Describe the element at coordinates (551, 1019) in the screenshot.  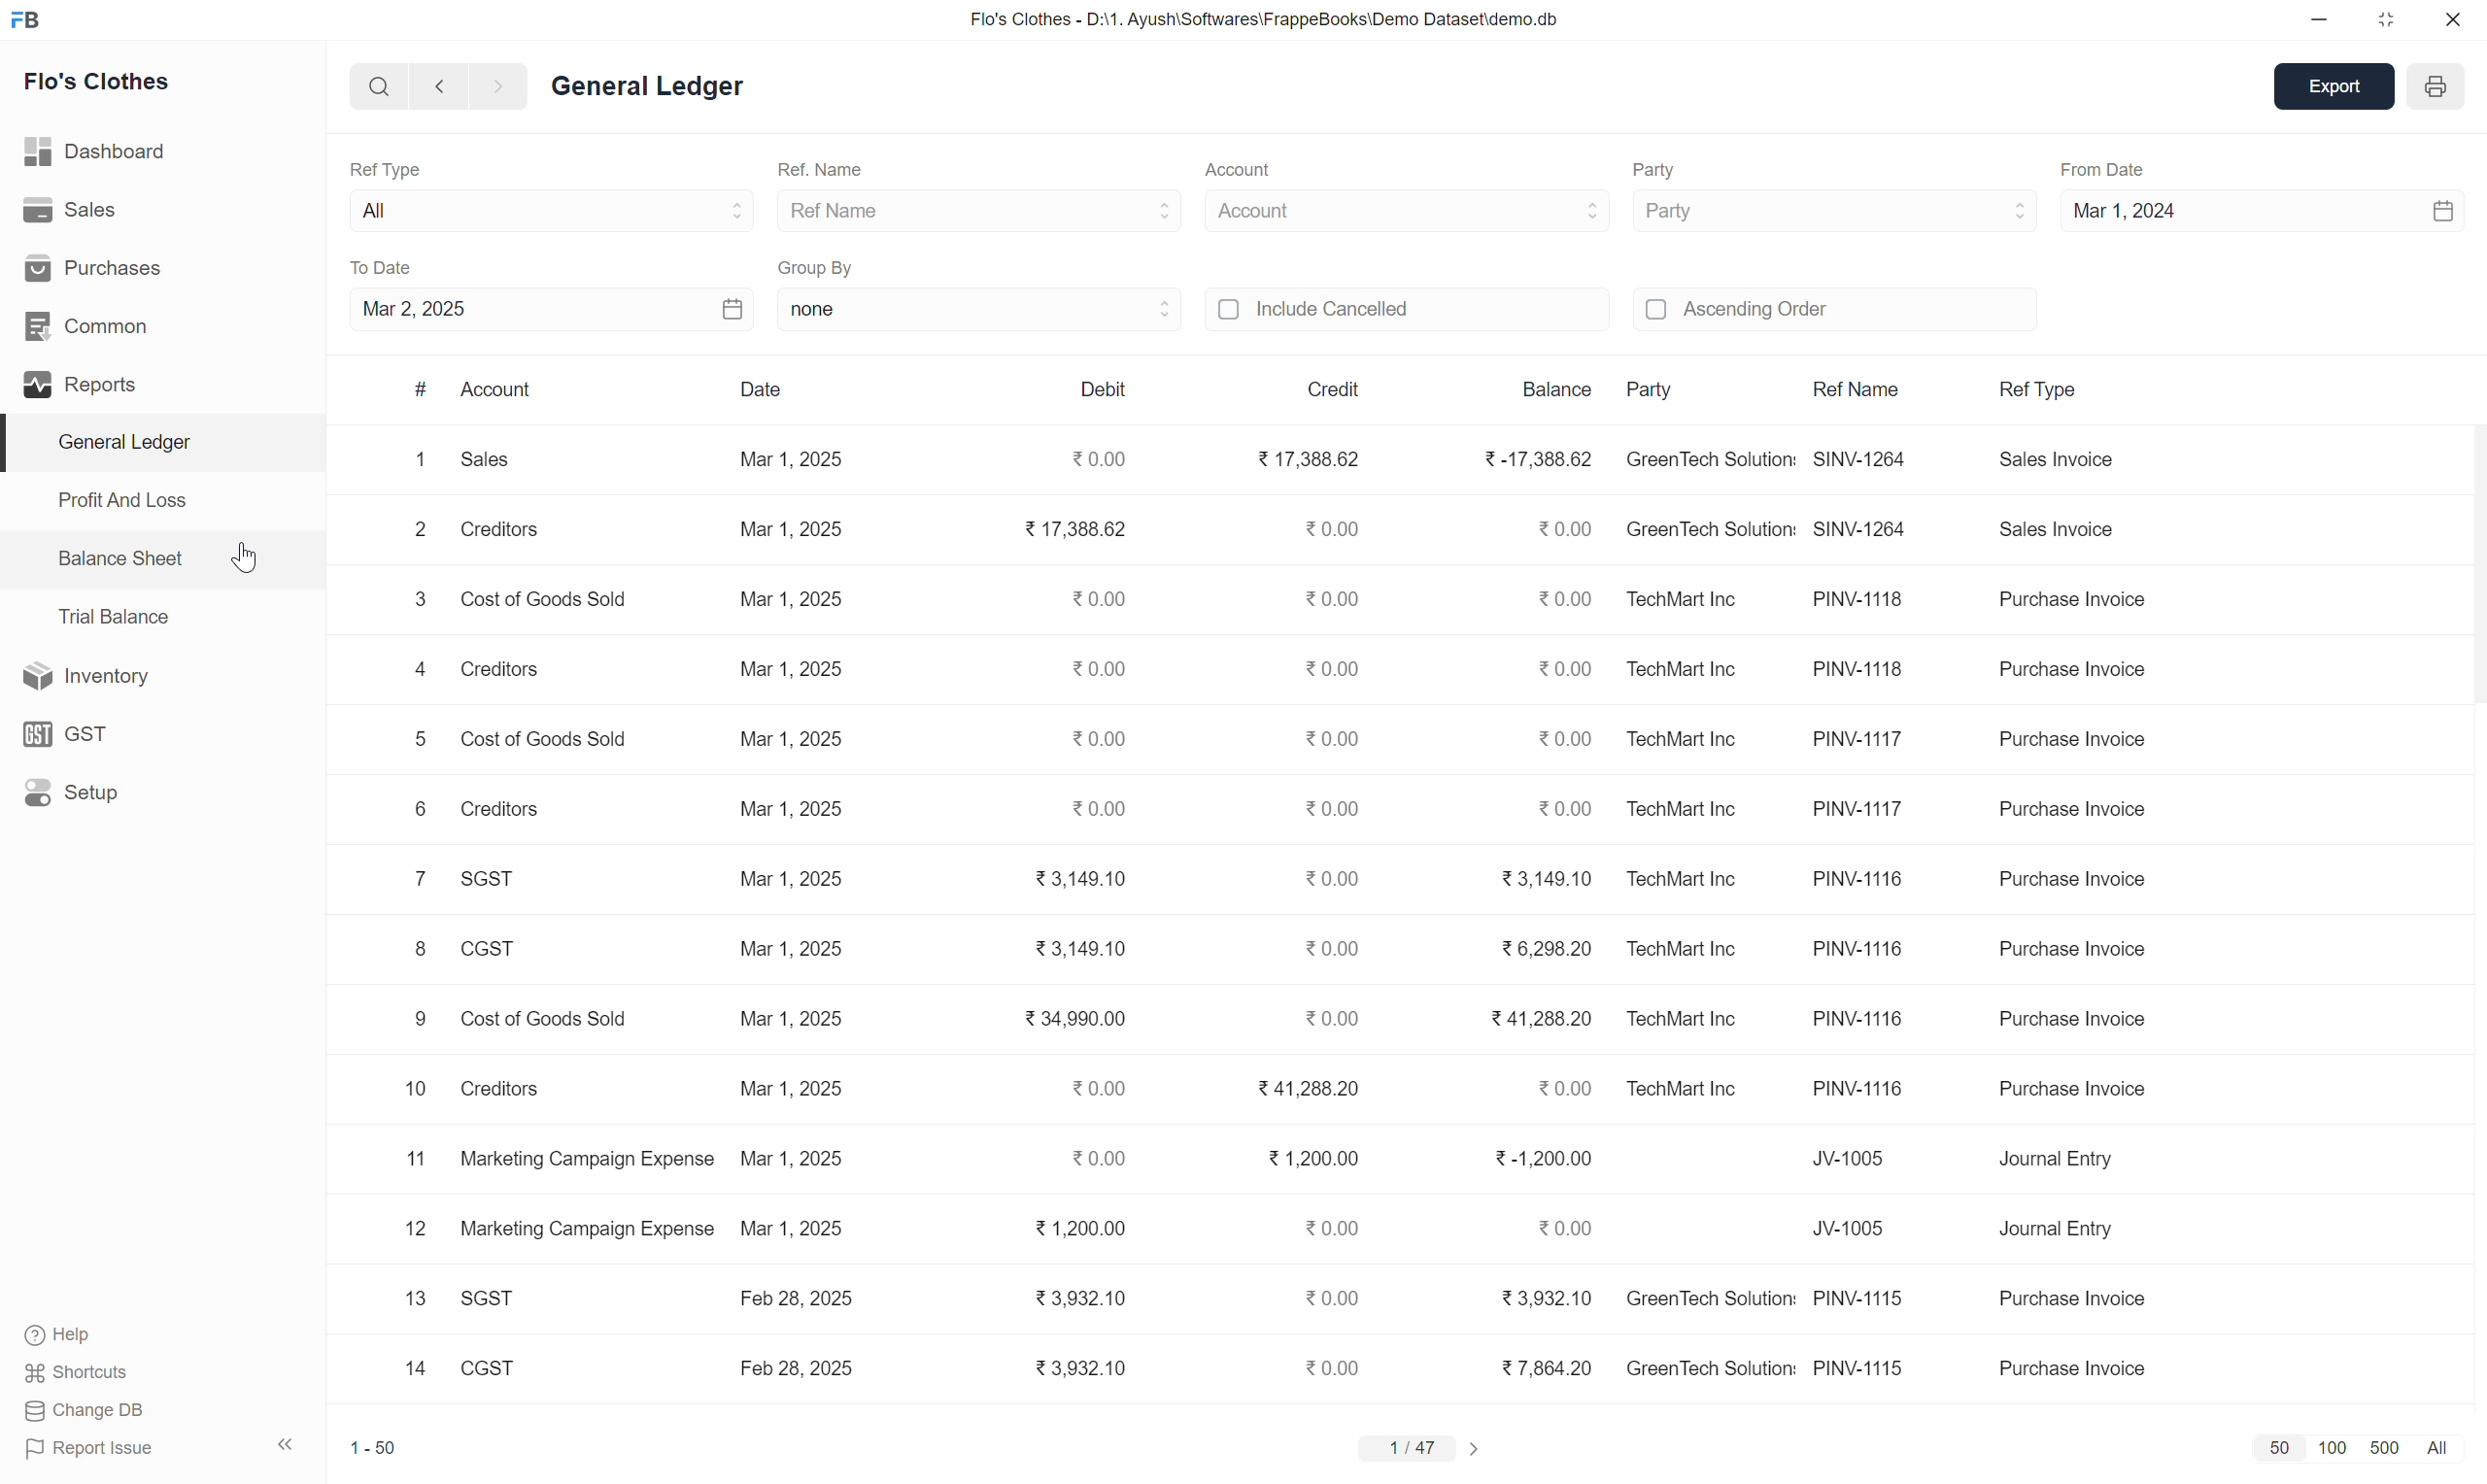
I see `cost of goods sold` at that location.